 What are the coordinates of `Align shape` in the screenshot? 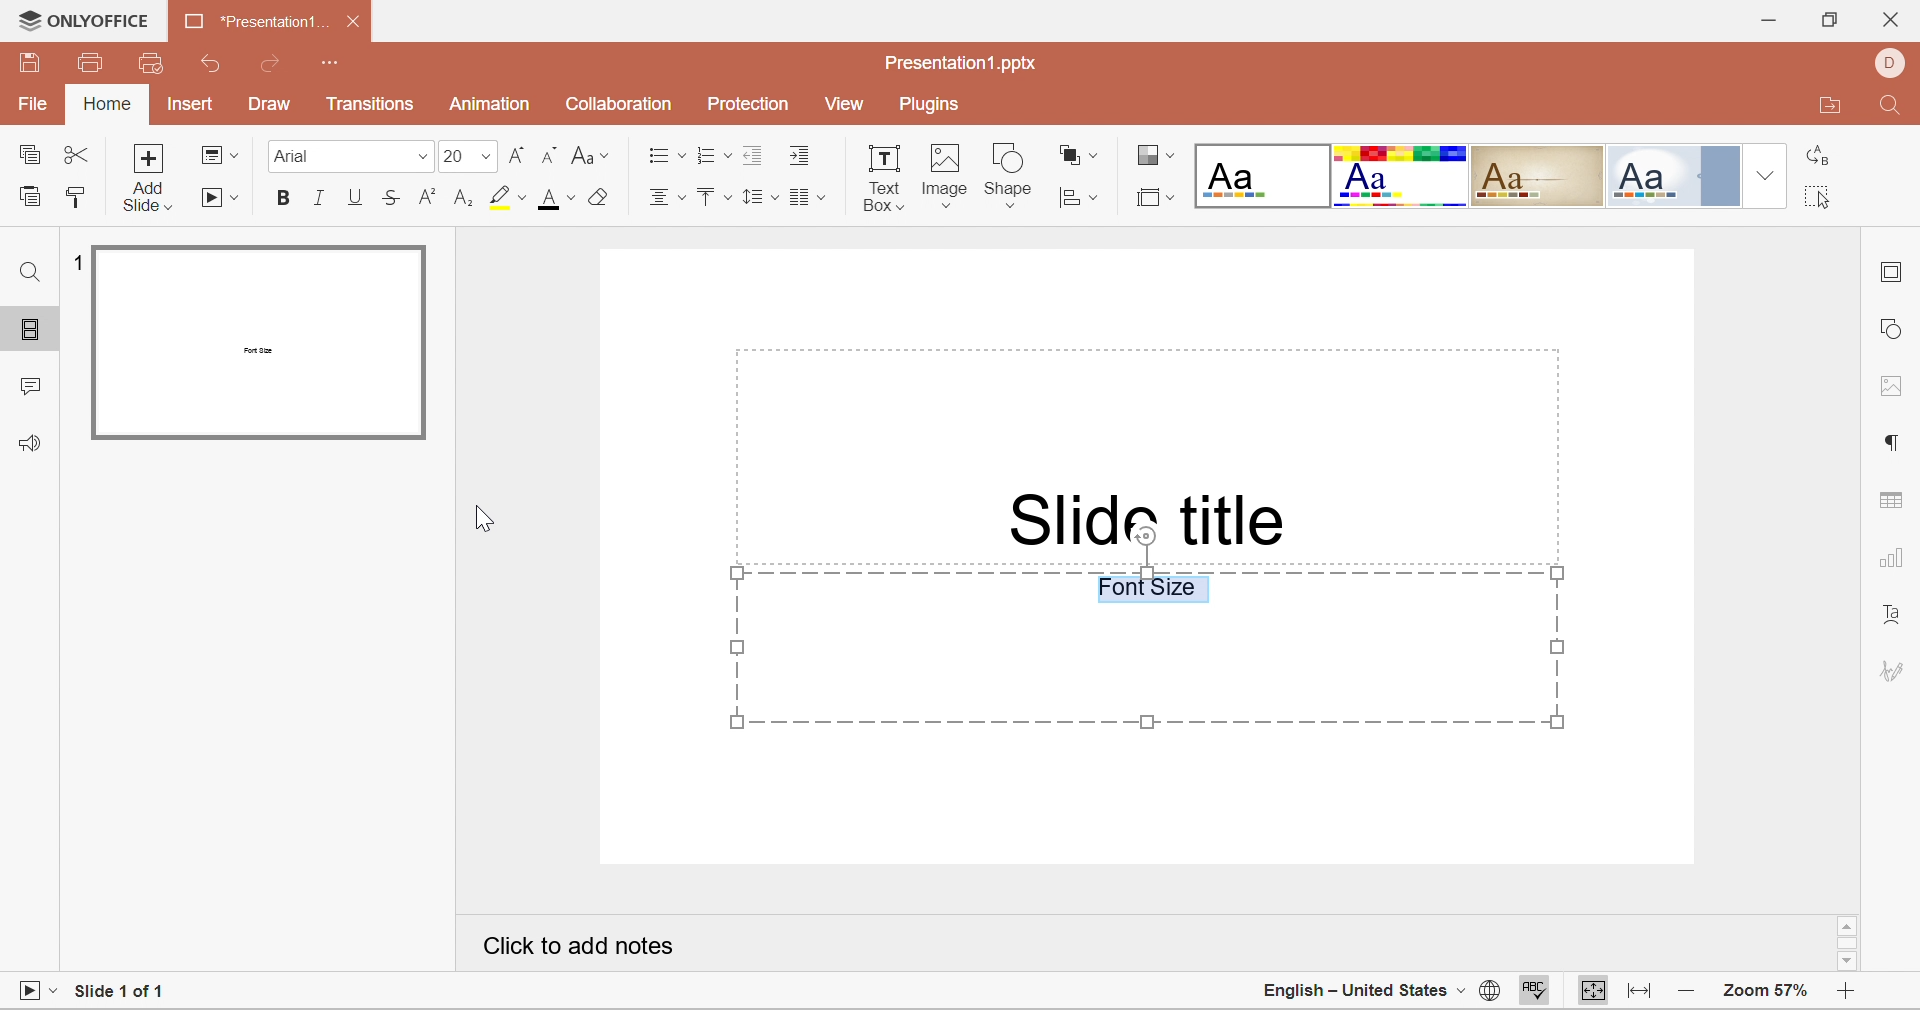 It's located at (1077, 199).